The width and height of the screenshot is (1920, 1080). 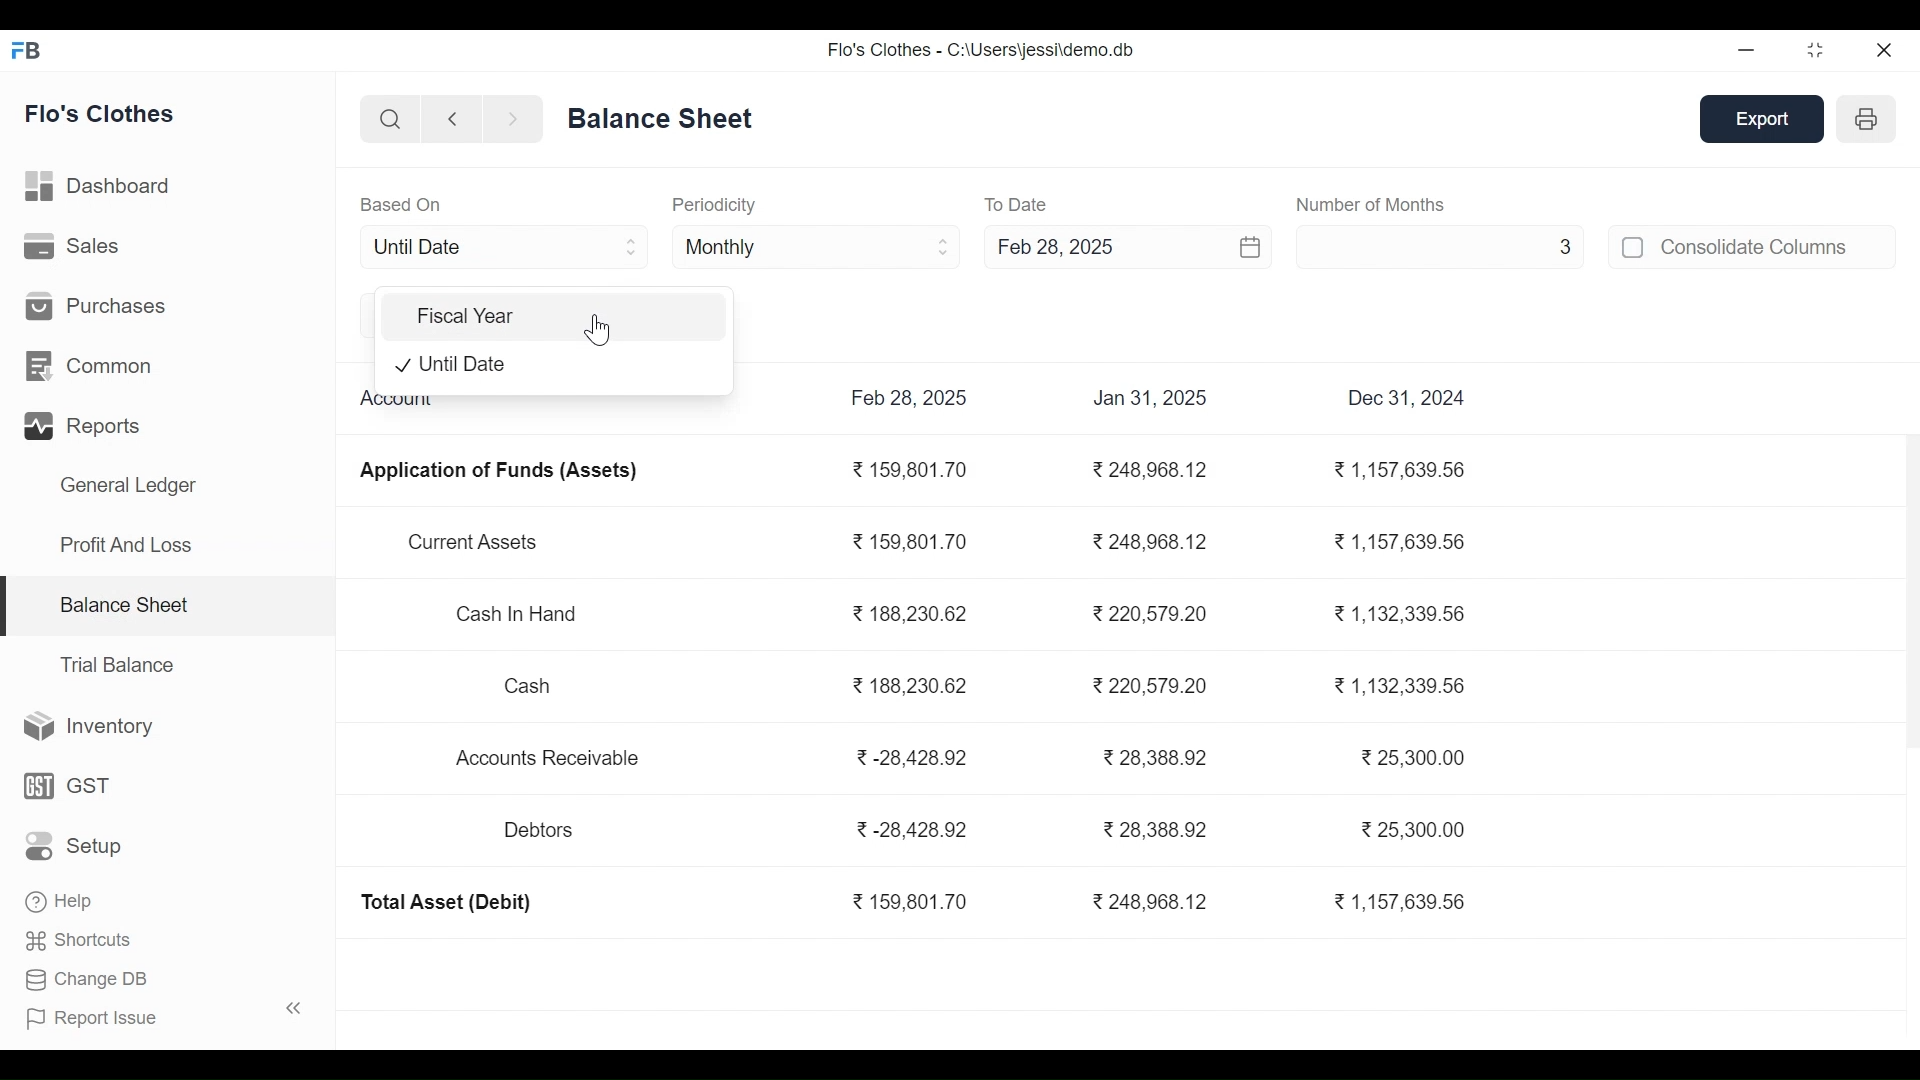 What do you see at coordinates (453, 121) in the screenshot?
I see `backward` at bounding box center [453, 121].